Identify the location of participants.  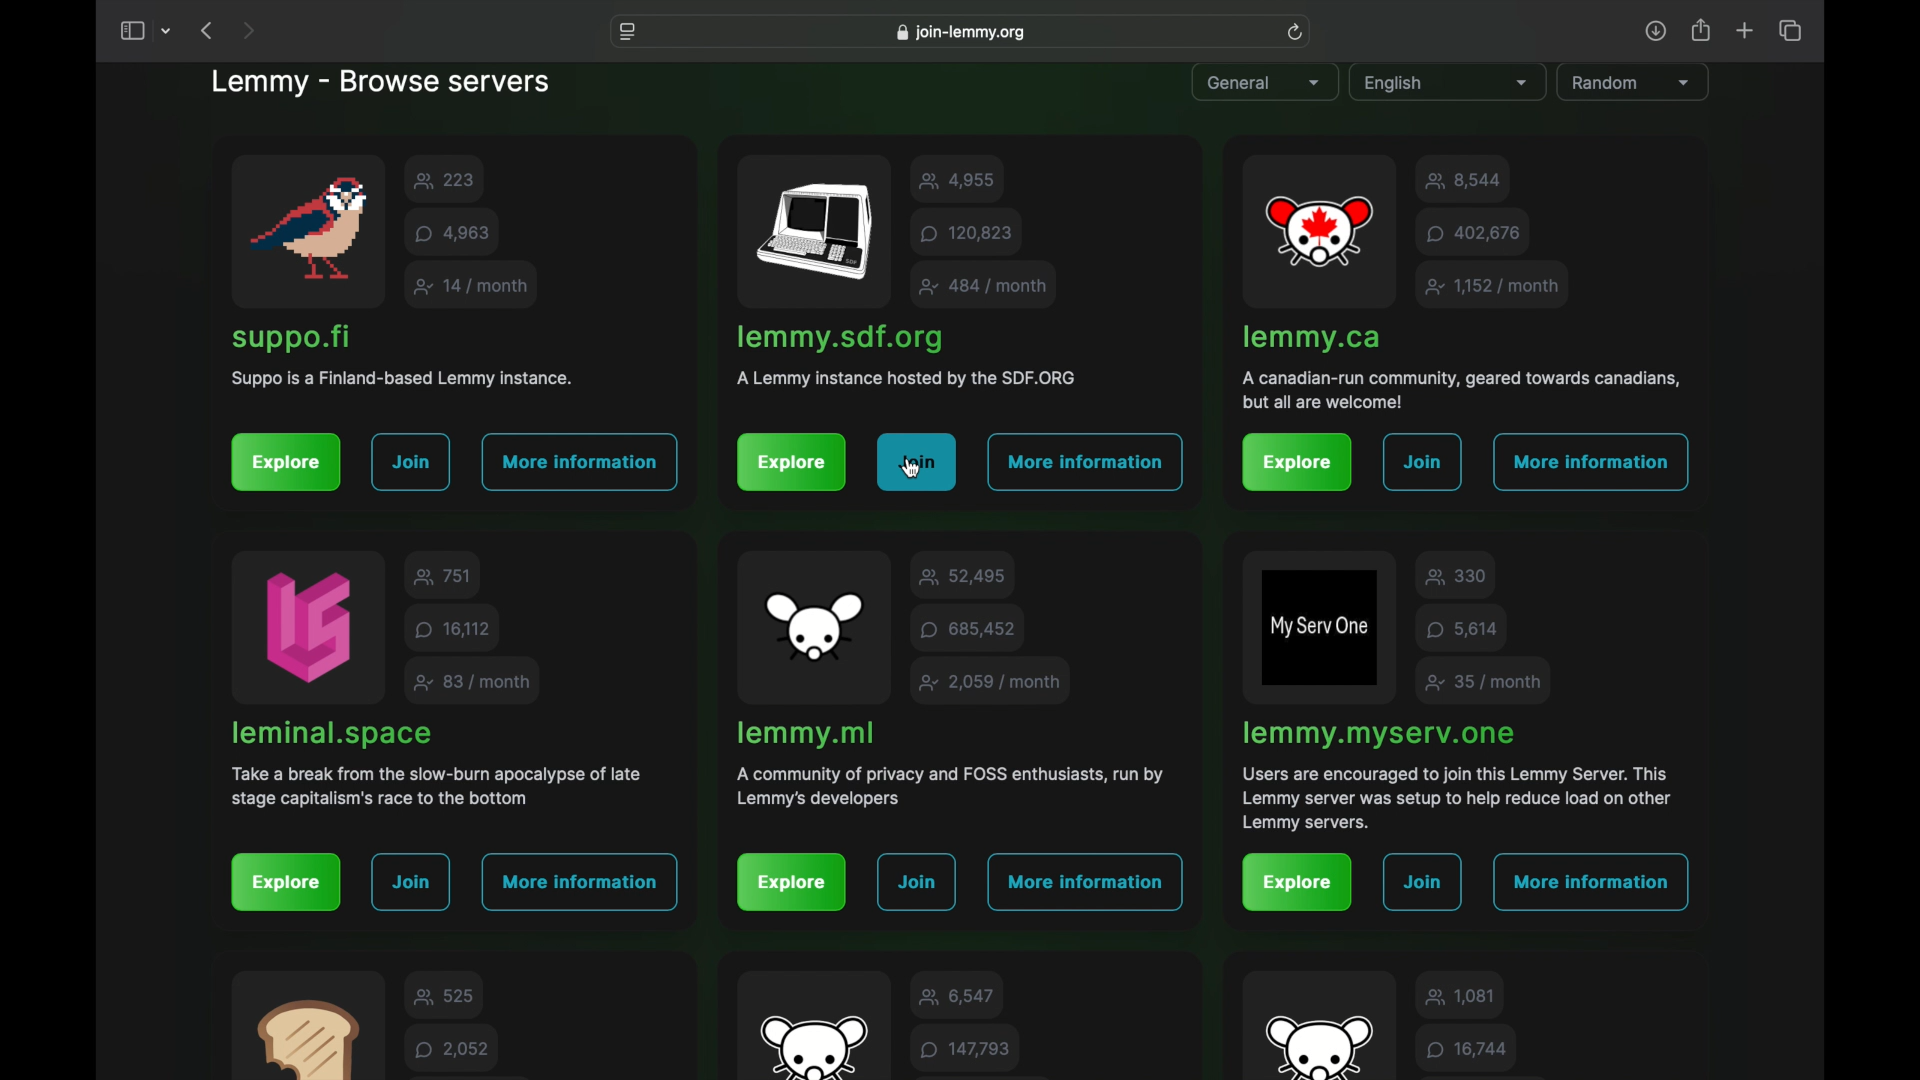
(1458, 578).